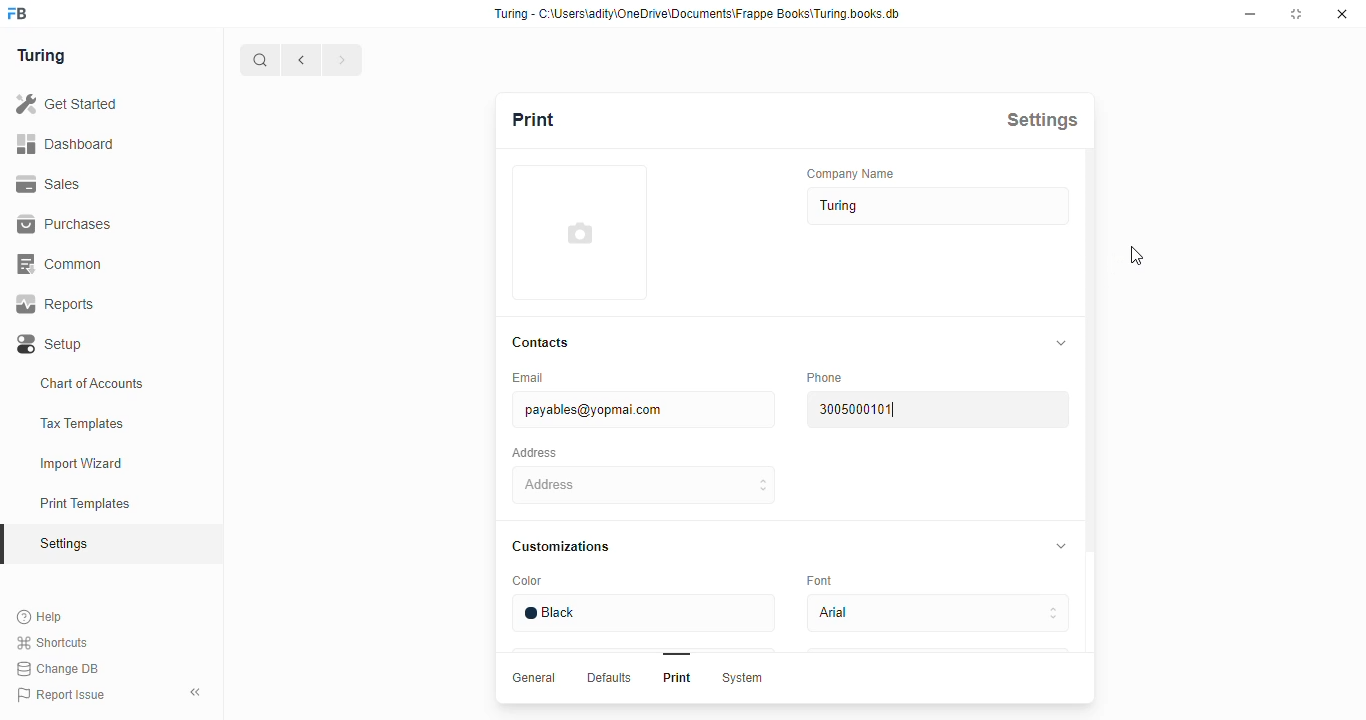  Describe the element at coordinates (343, 59) in the screenshot. I see `forward` at that location.